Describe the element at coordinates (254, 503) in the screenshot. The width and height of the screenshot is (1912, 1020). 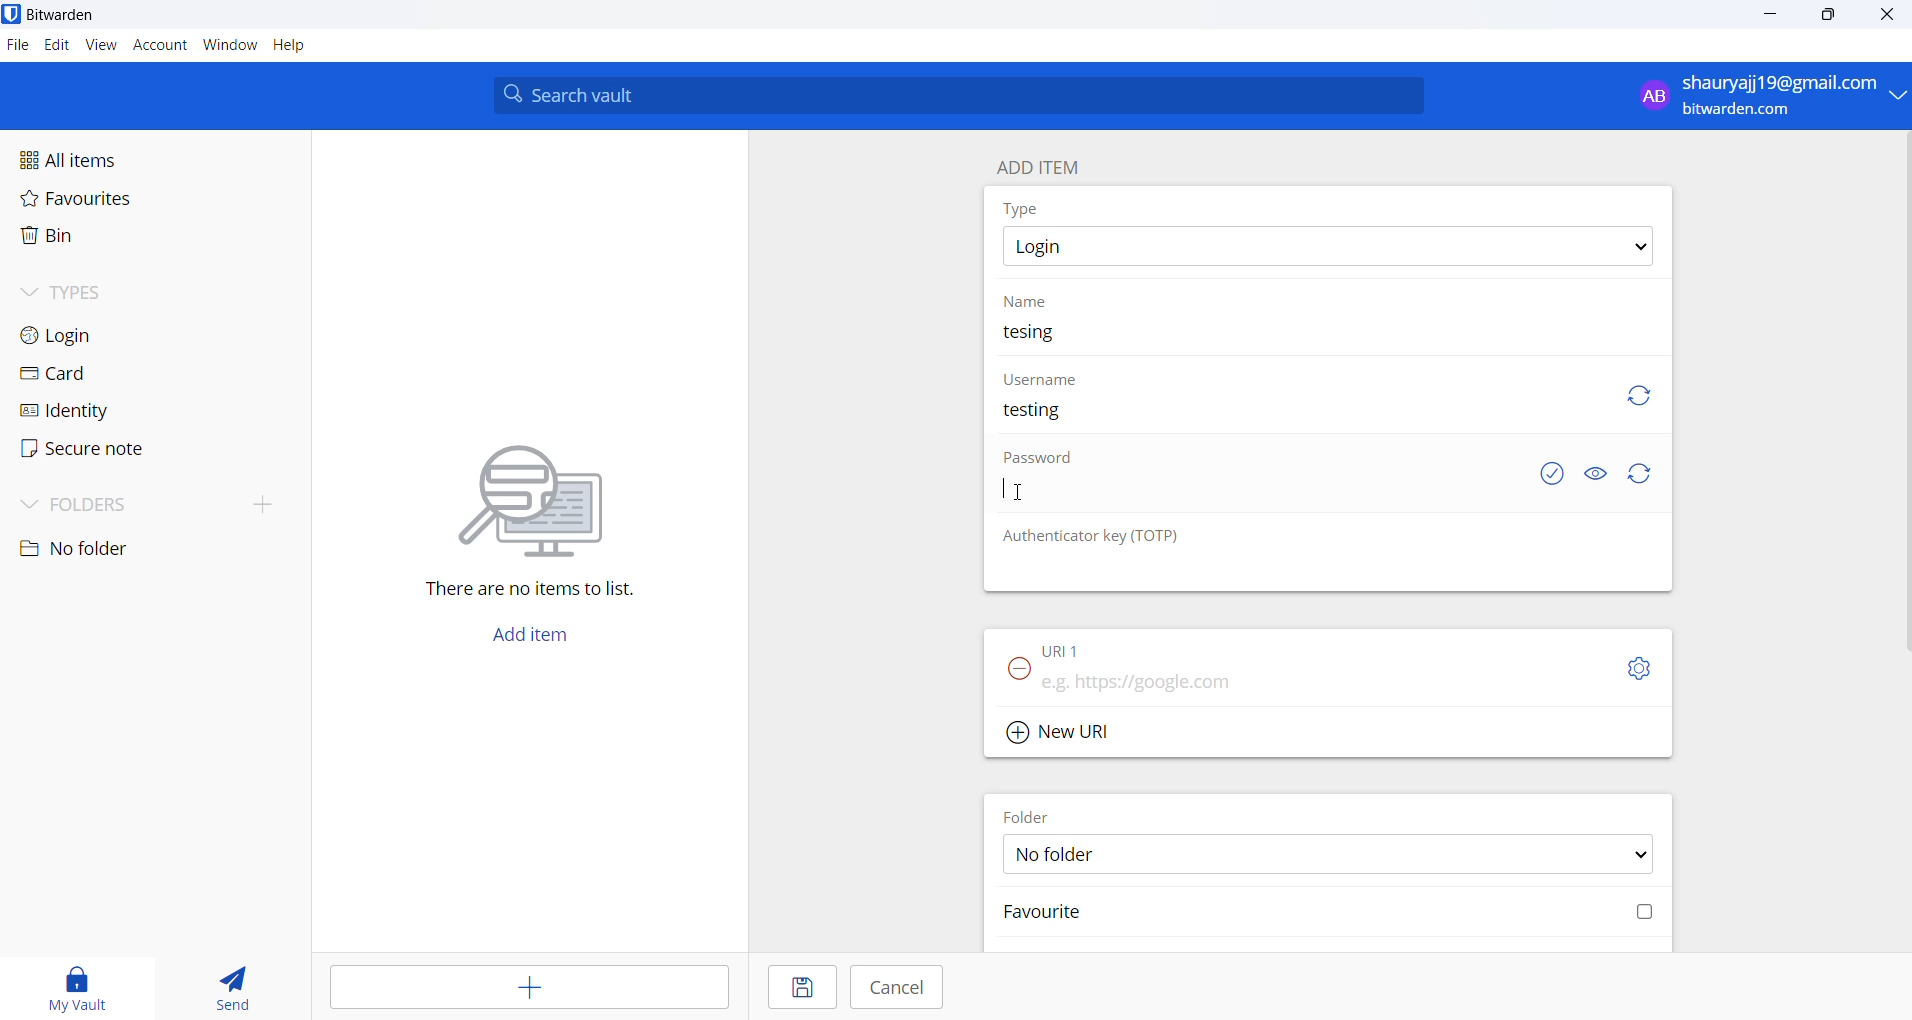
I see `add folder` at that location.